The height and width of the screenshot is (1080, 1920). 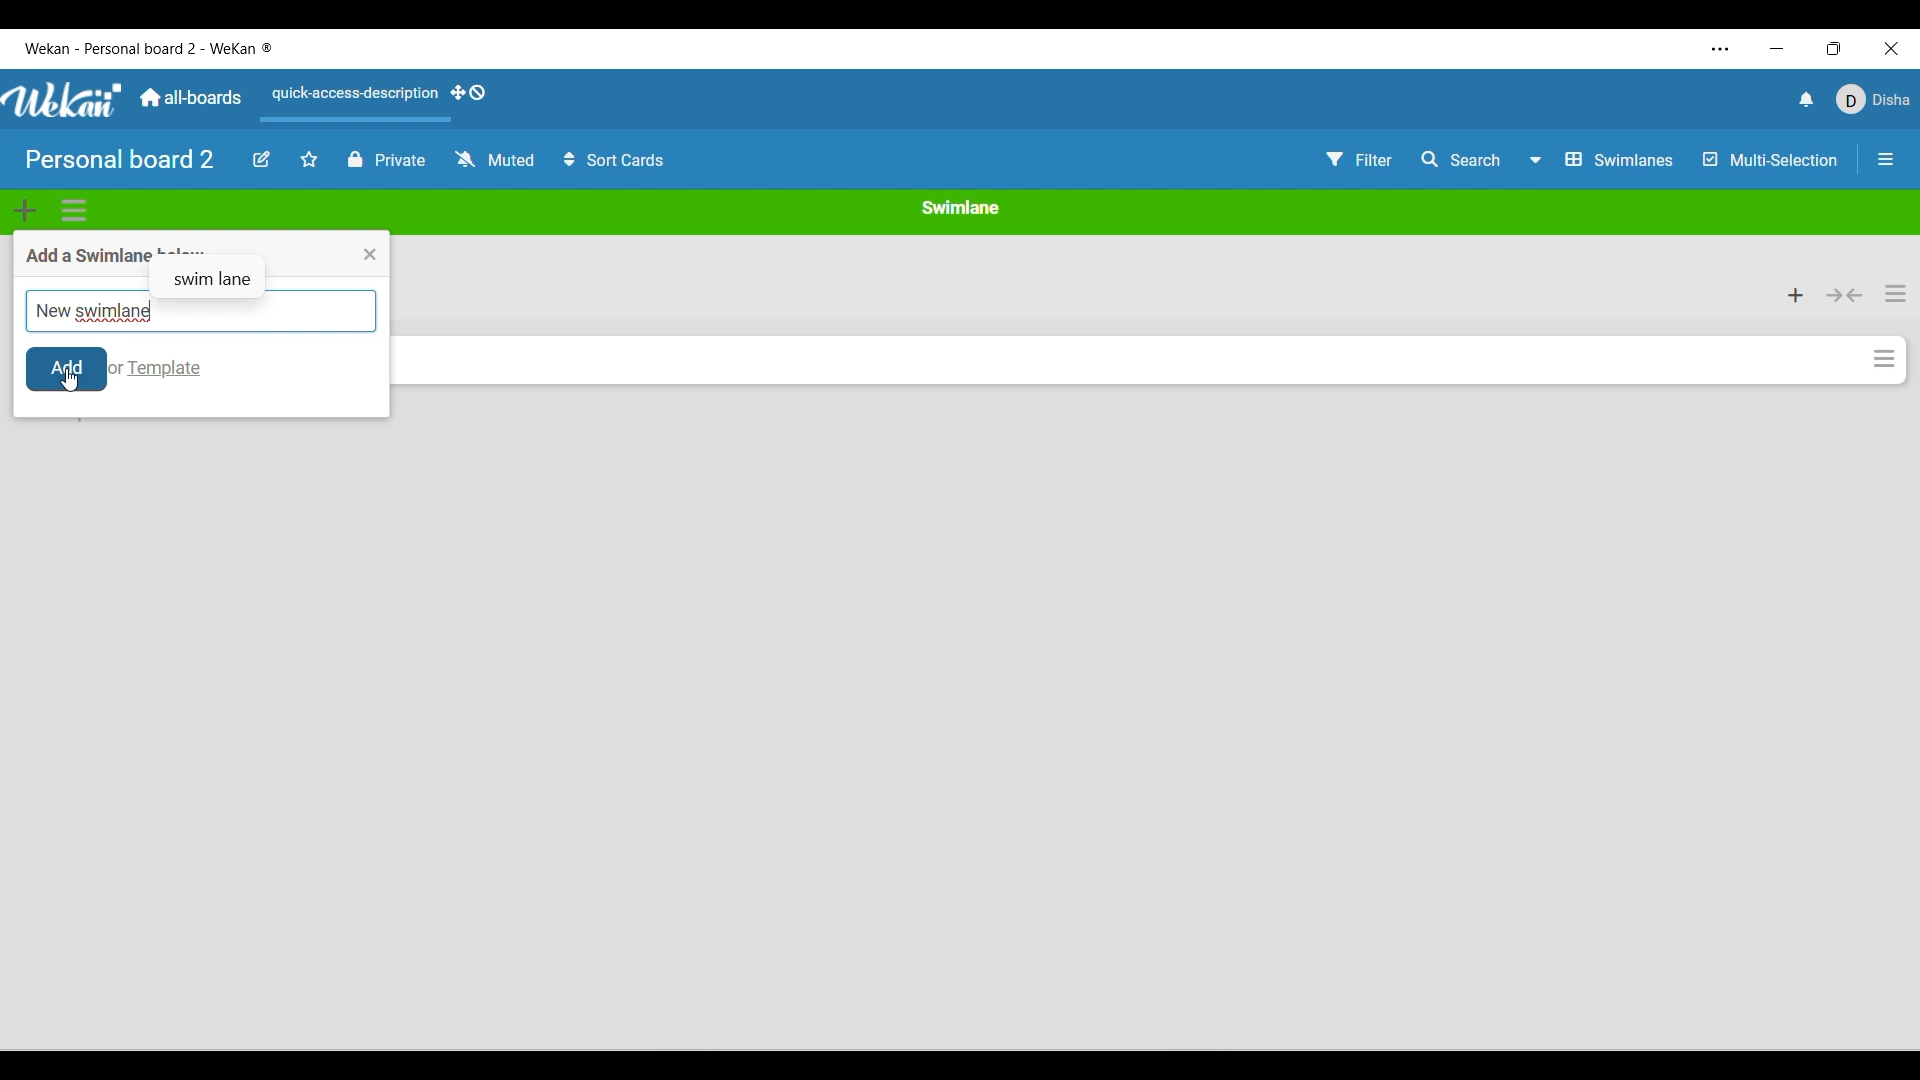 I want to click on Close interface, so click(x=1892, y=49).